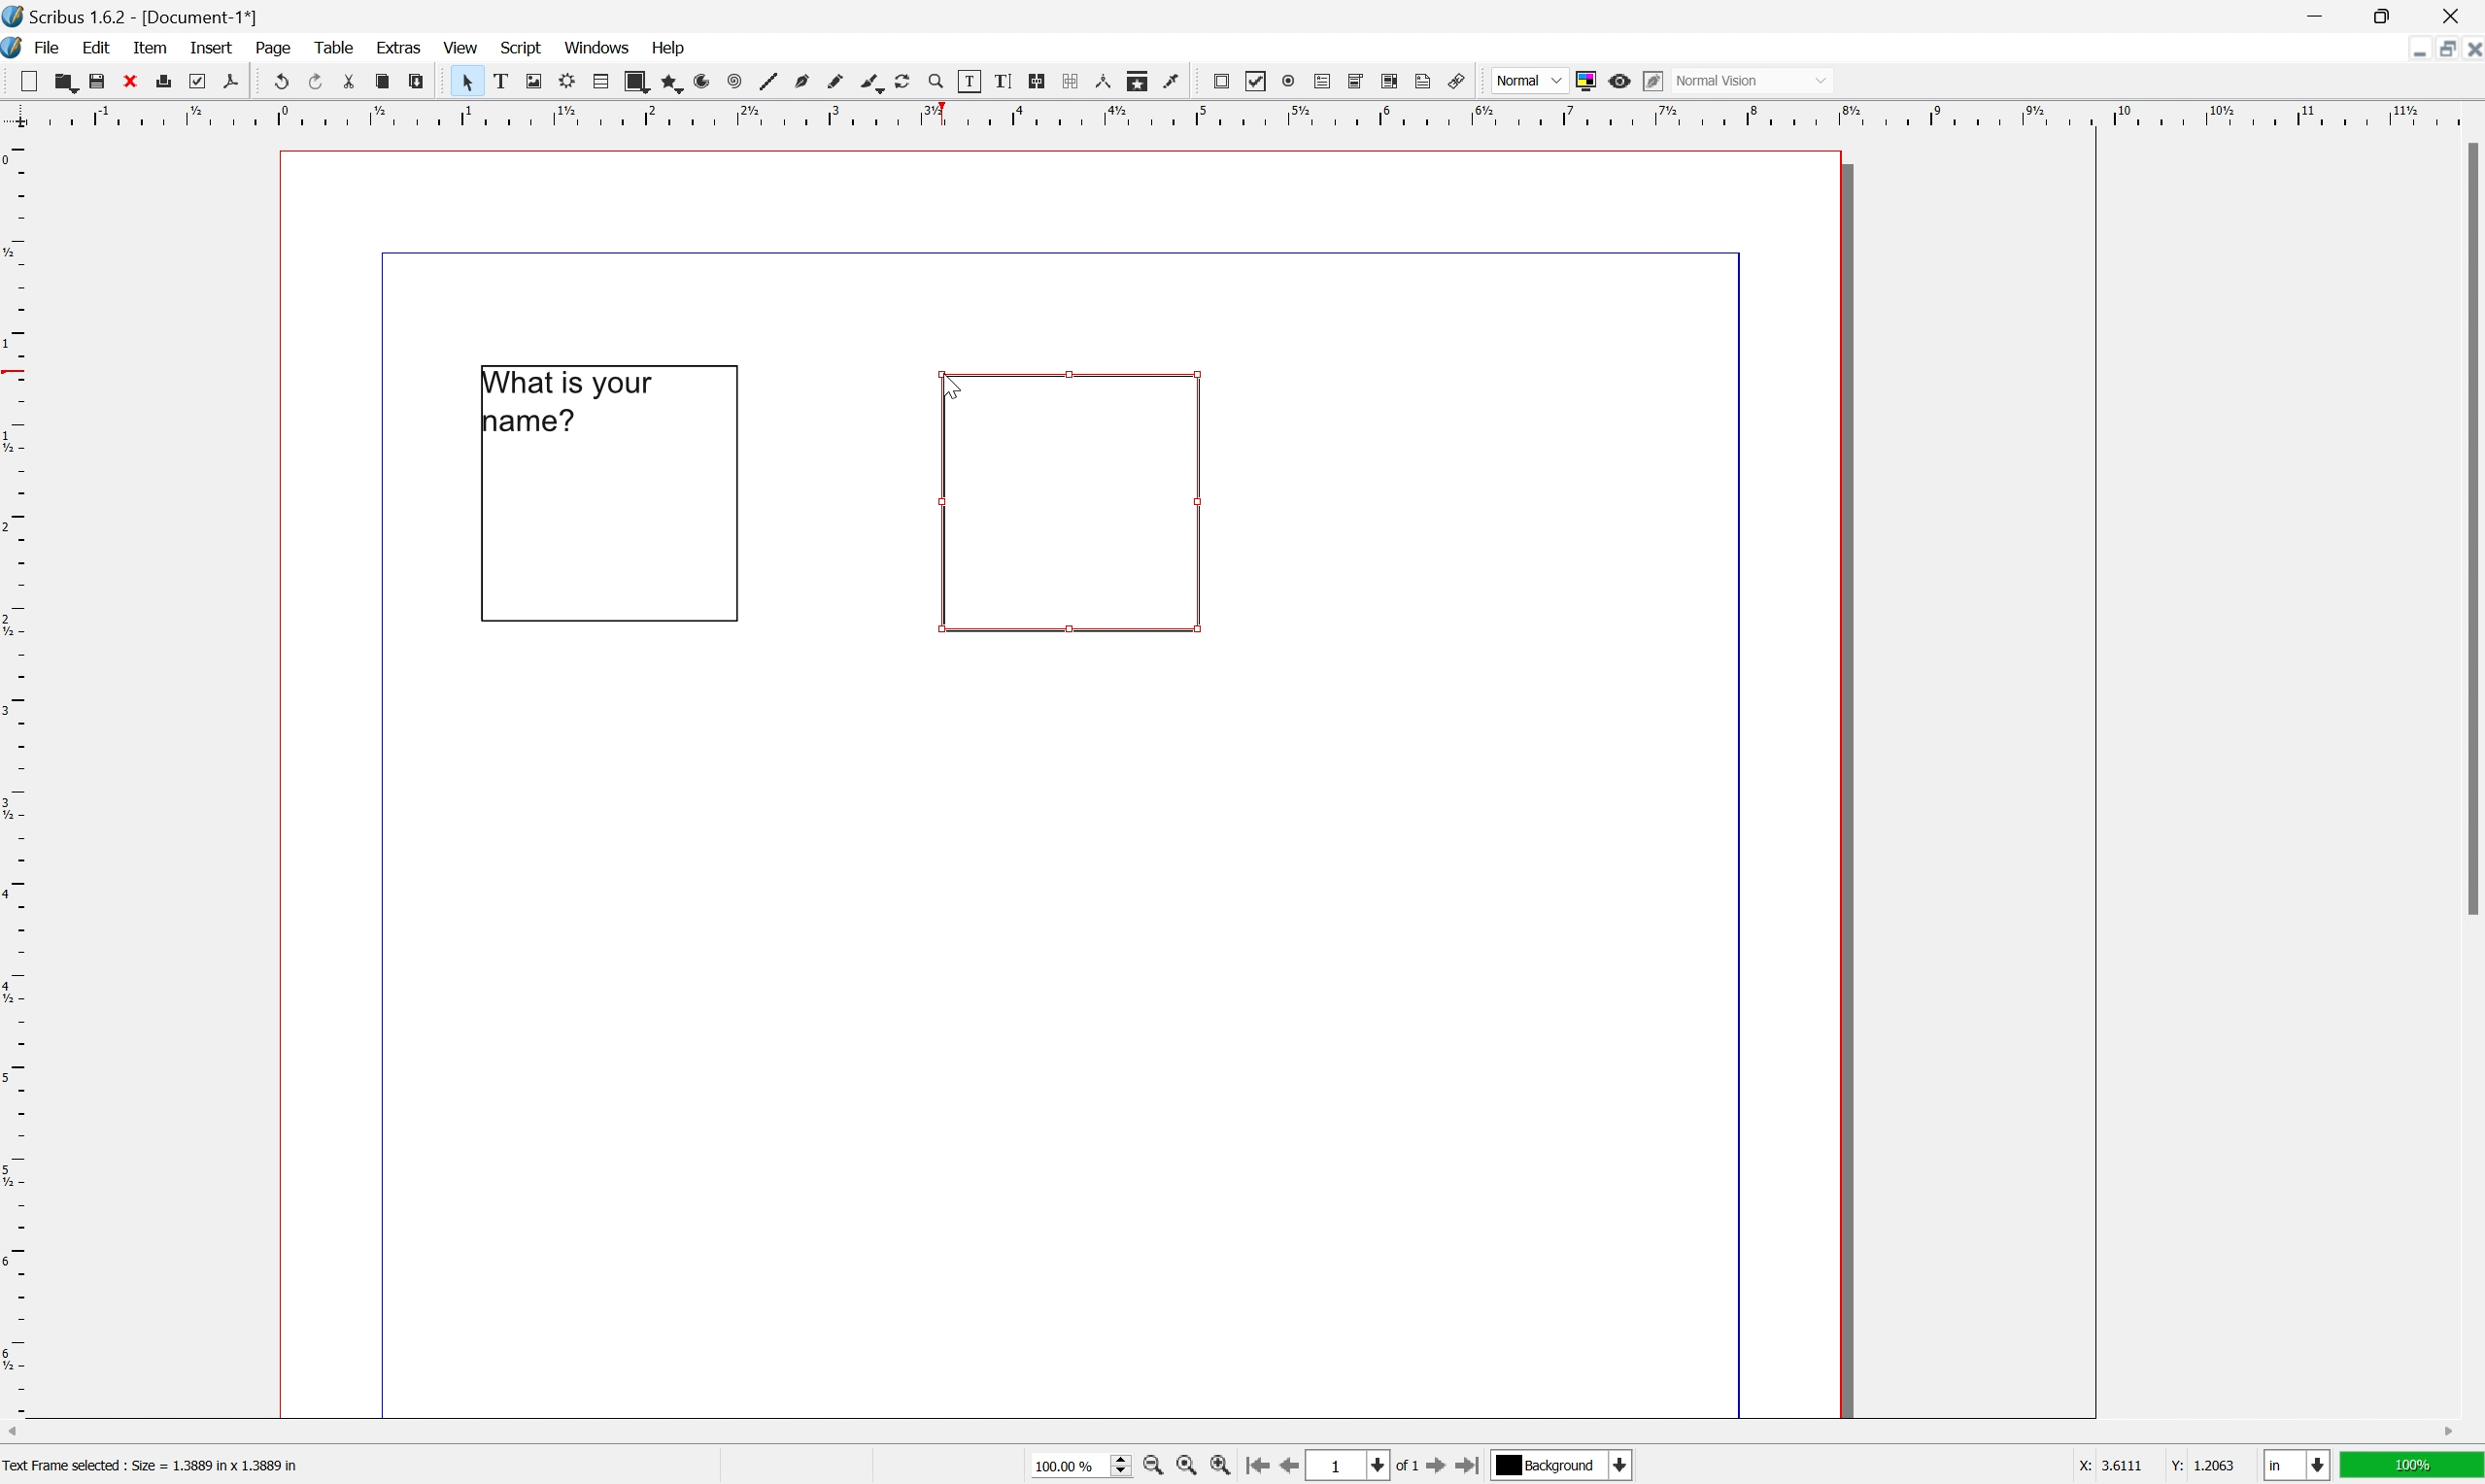  Describe the element at coordinates (96, 48) in the screenshot. I see `edit` at that location.